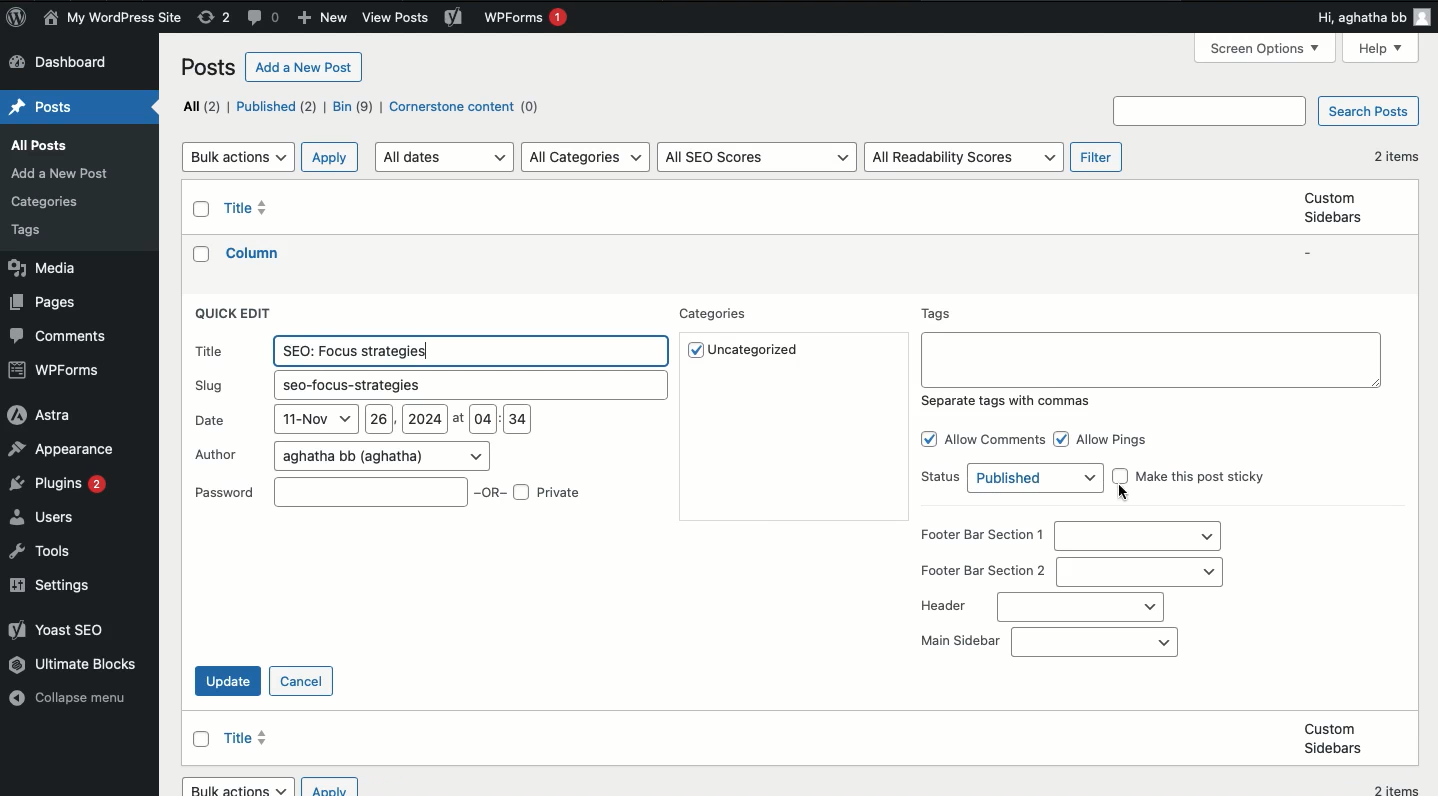 Image resolution: width=1438 pixels, height=796 pixels. Describe the element at coordinates (1140, 571) in the screenshot. I see `section` at that location.